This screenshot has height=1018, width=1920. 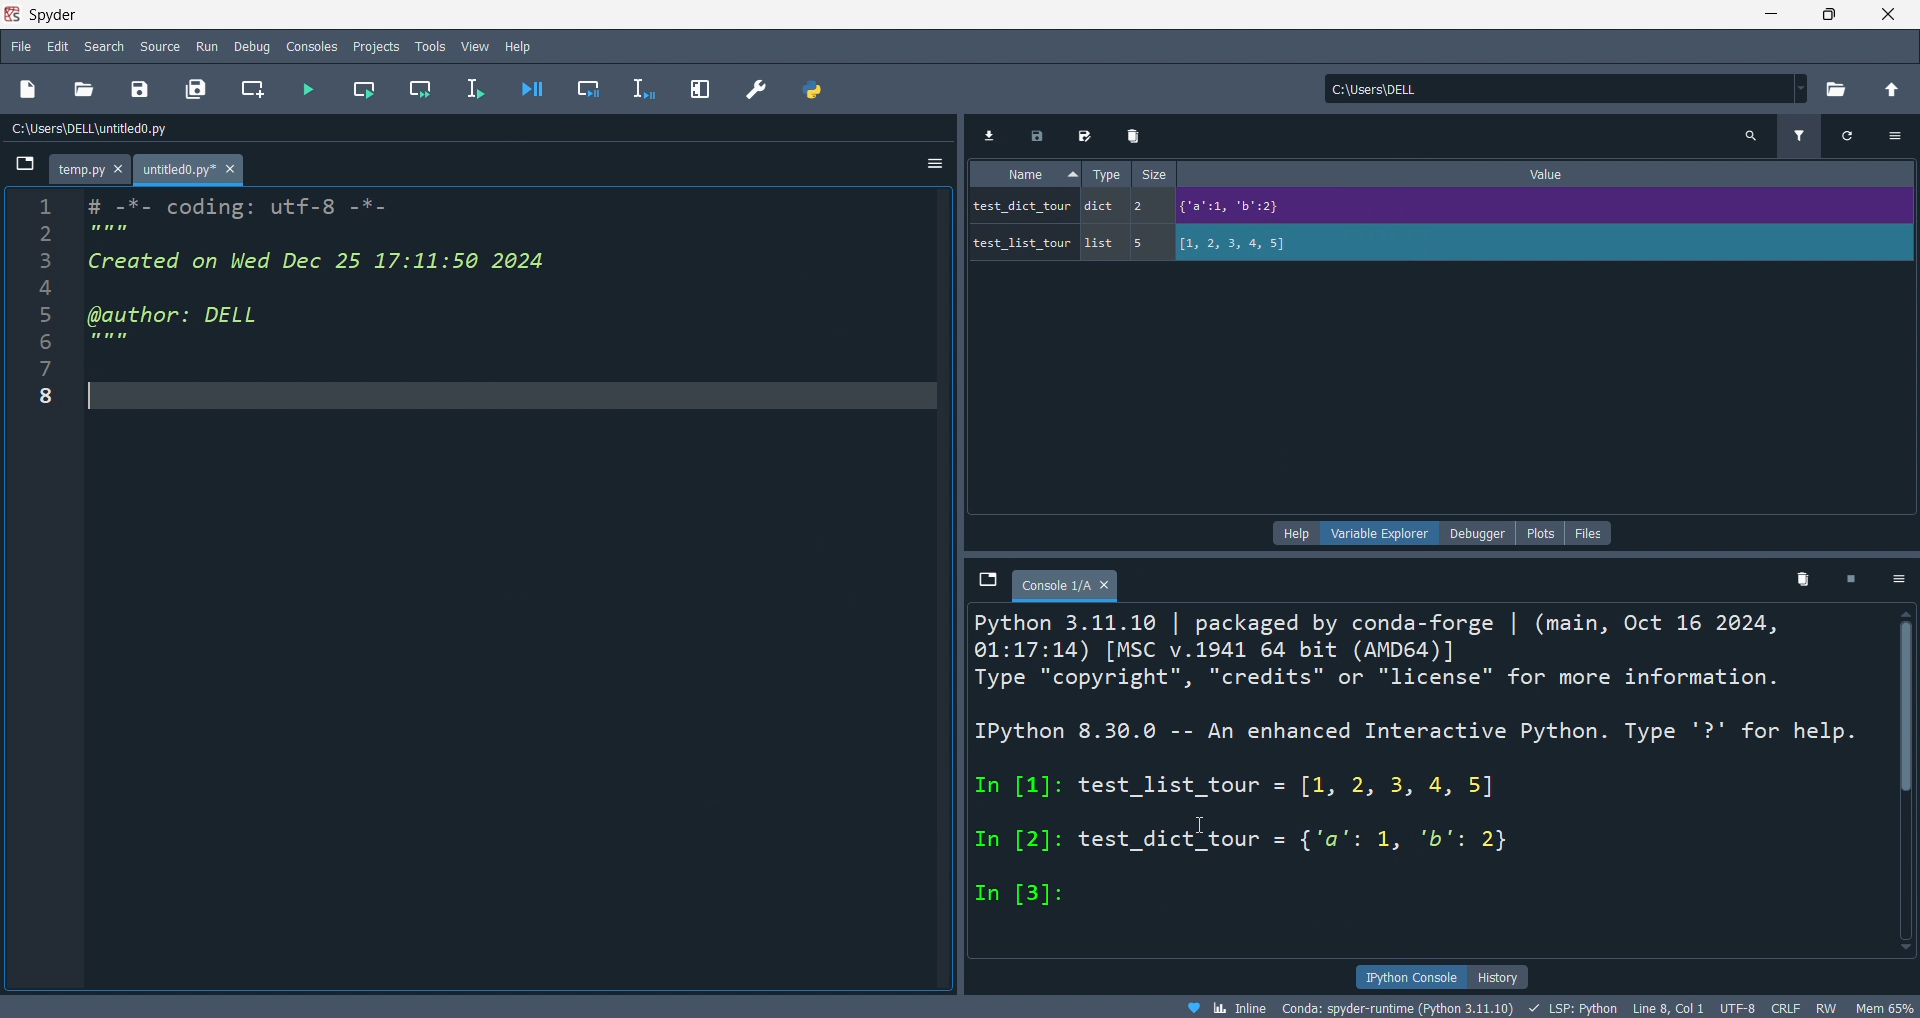 What do you see at coordinates (1088, 137) in the screenshot?
I see `save data as` at bounding box center [1088, 137].